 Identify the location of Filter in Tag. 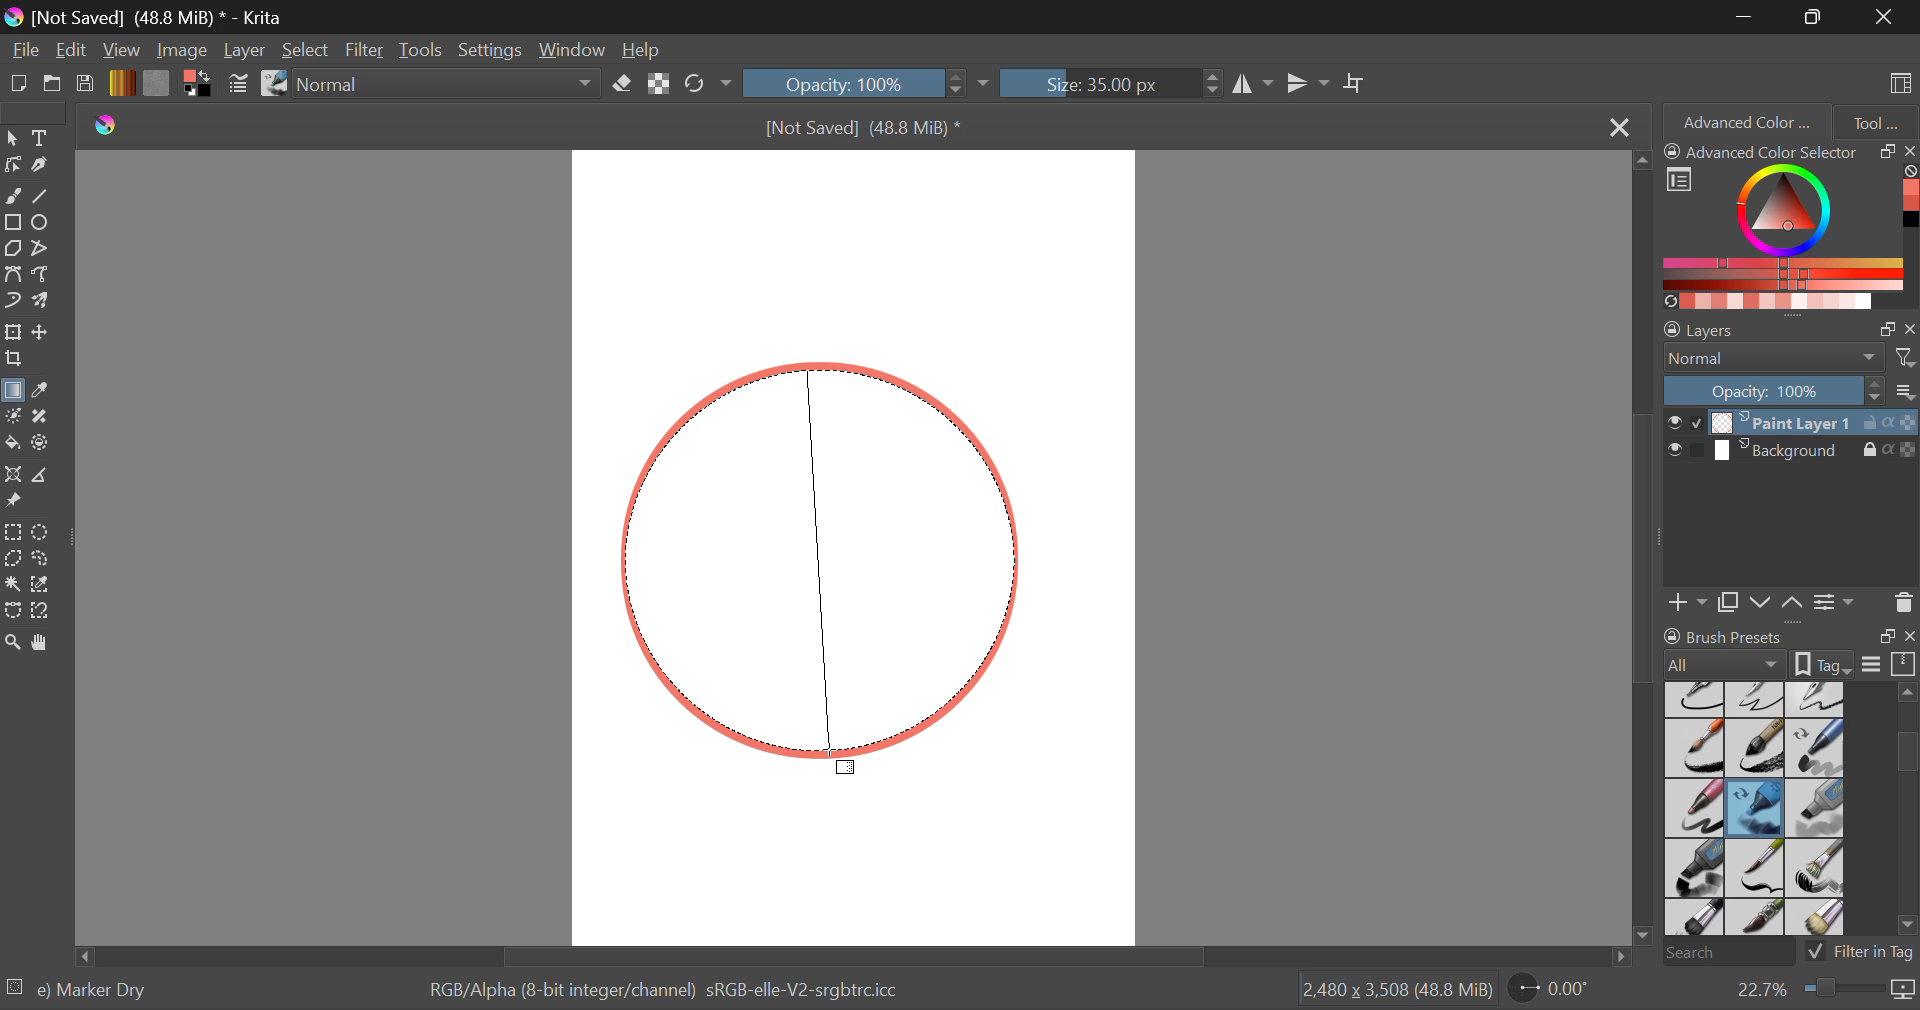
(1861, 950).